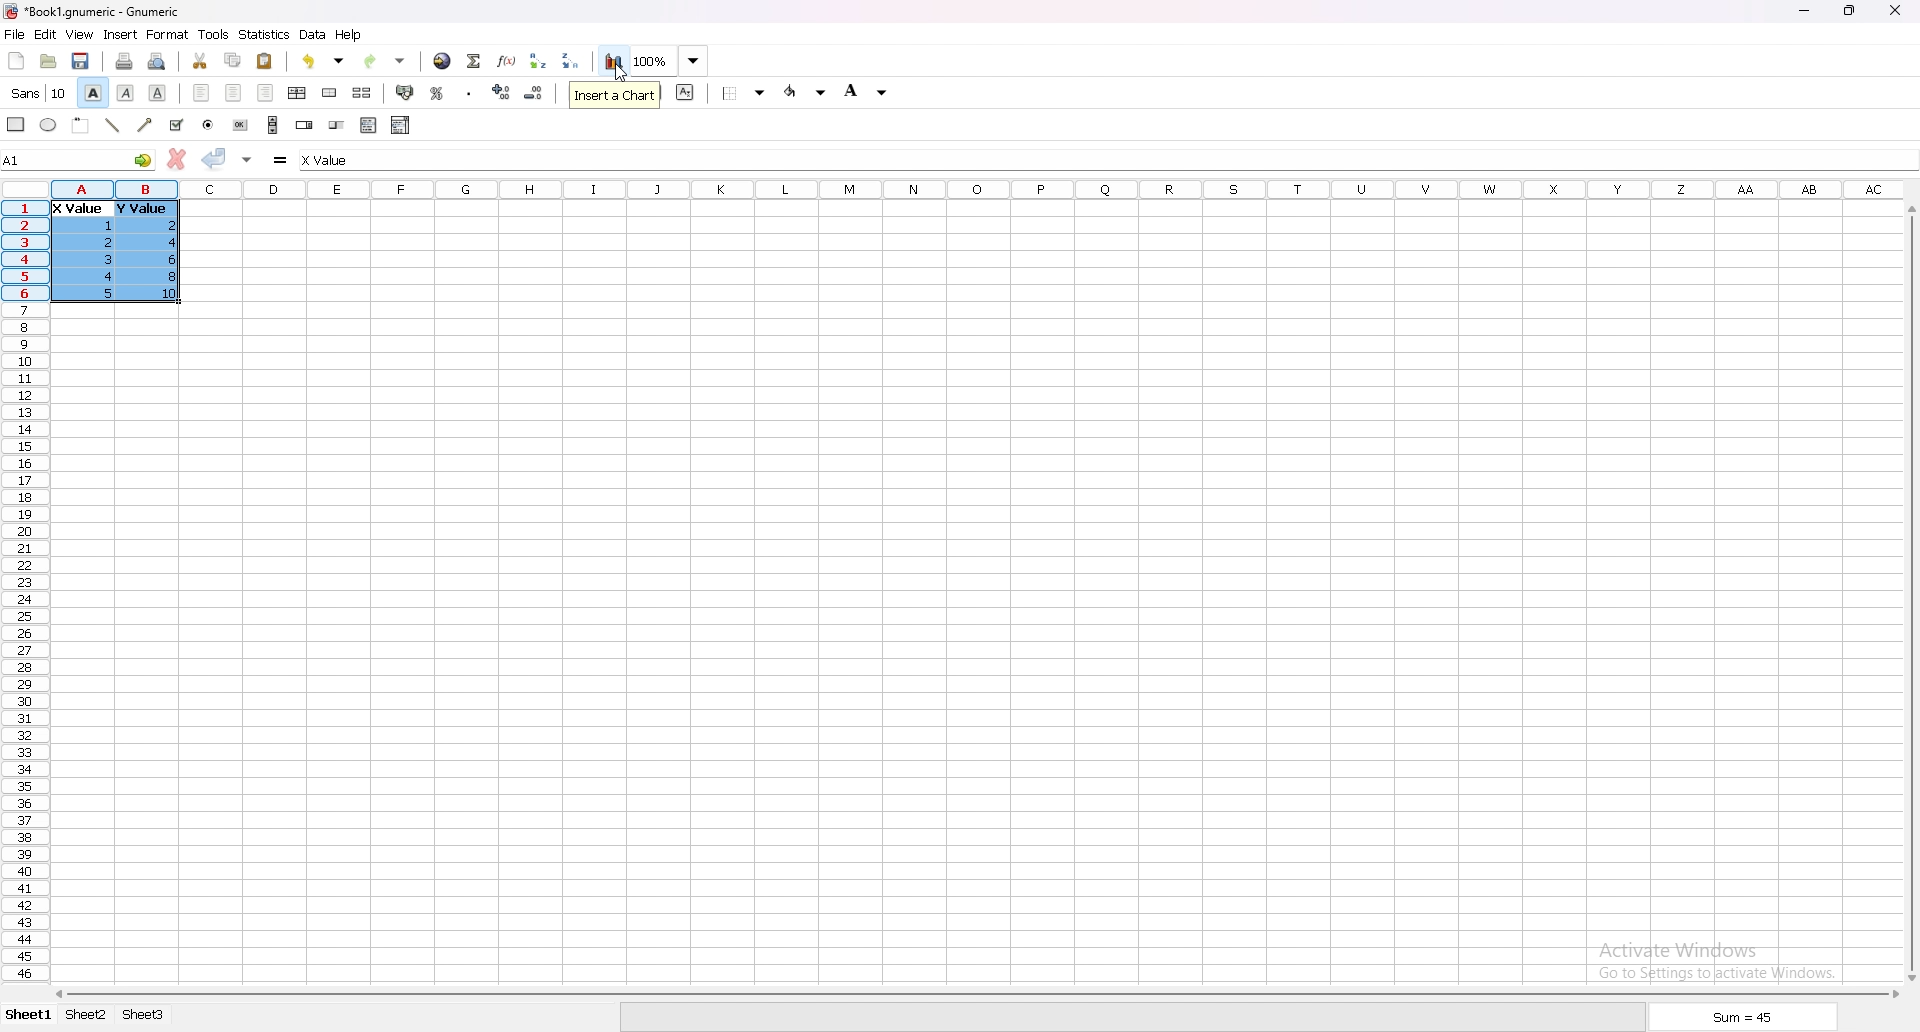 This screenshot has width=1920, height=1032. What do you see at coordinates (323, 61) in the screenshot?
I see `undo` at bounding box center [323, 61].